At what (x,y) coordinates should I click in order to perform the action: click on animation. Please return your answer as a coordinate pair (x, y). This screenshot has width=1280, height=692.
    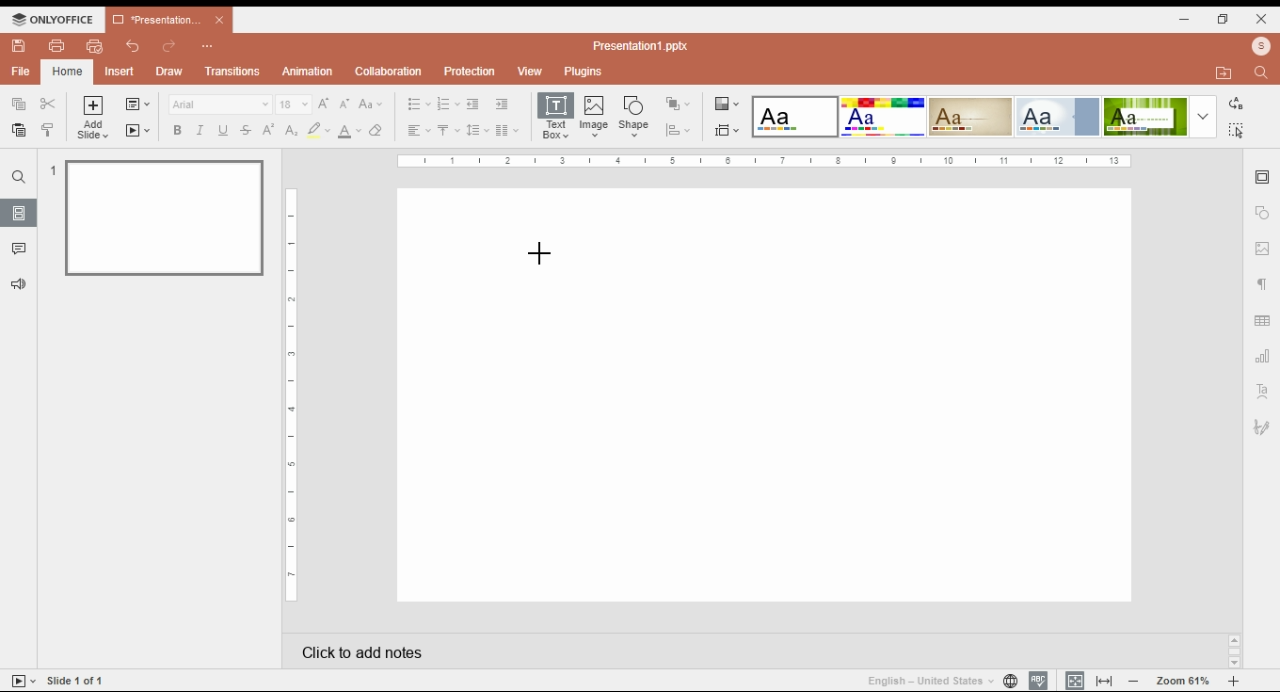
    Looking at the image, I should click on (306, 71).